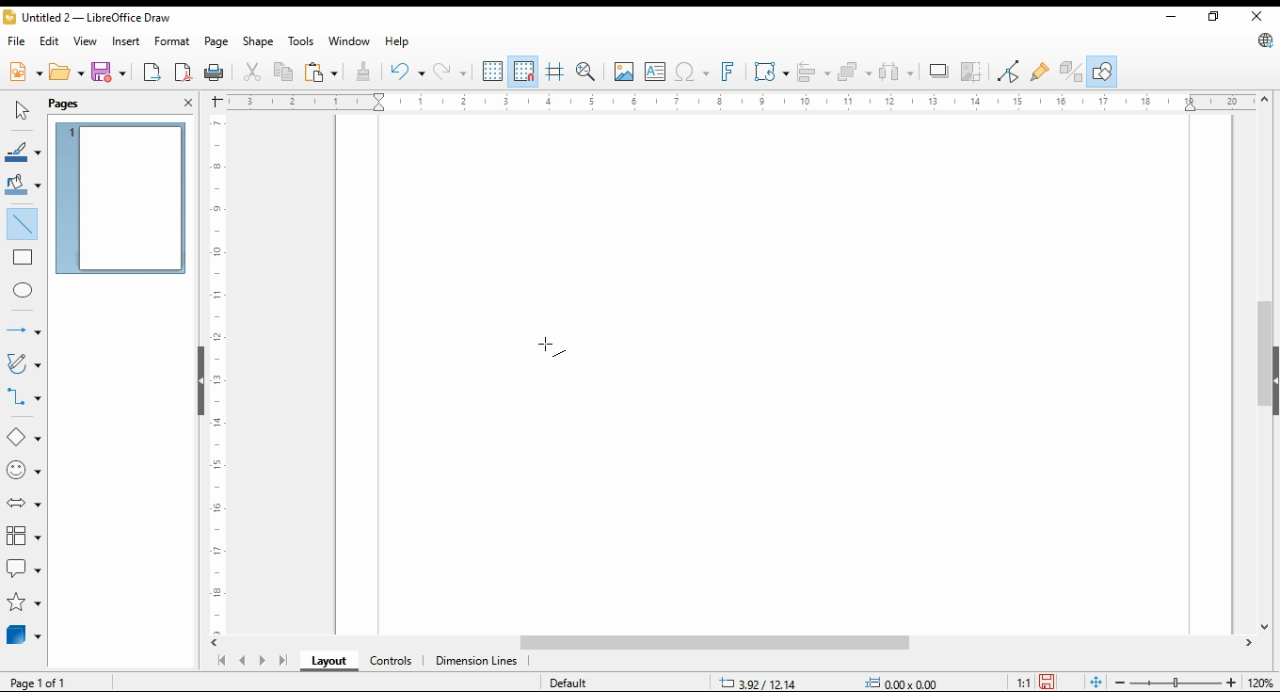 The width and height of the screenshot is (1280, 692). Describe the element at coordinates (974, 71) in the screenshot. I see `crop` at that location.